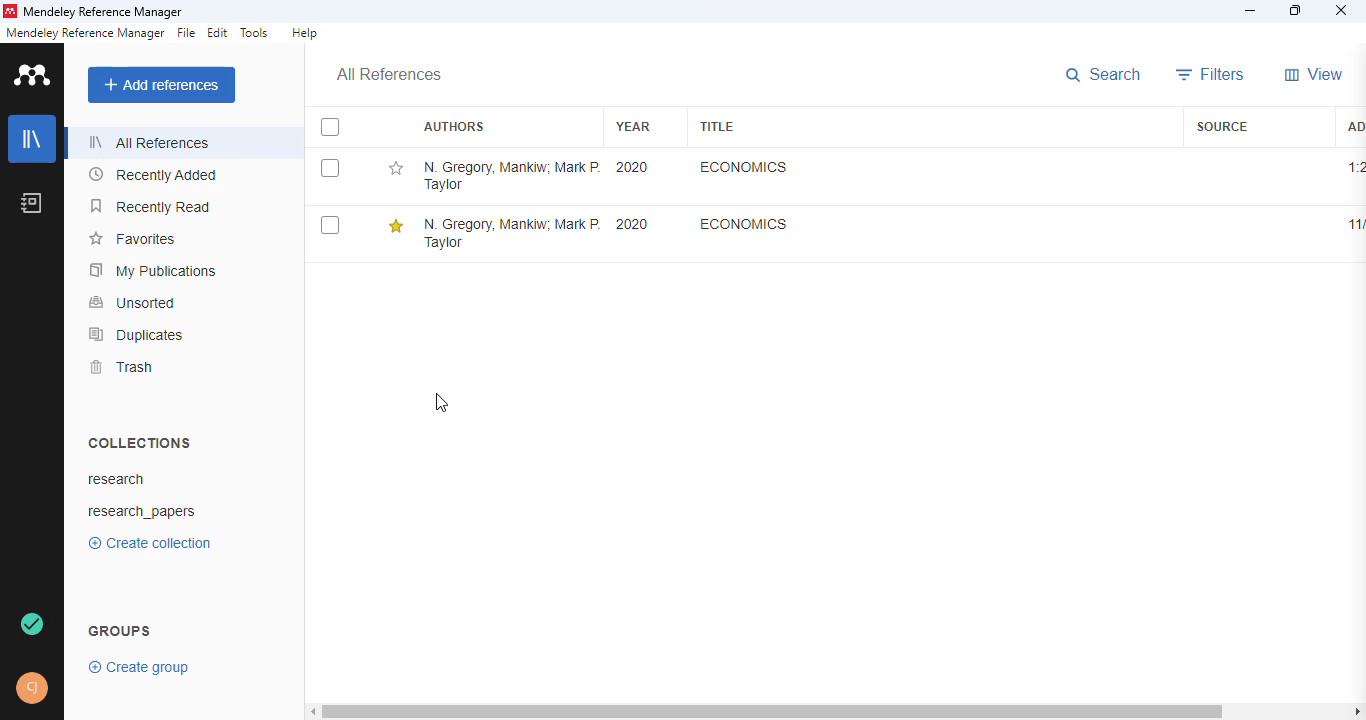 The image size is (1366, 720). I want to click on all references, so click(150, 142).